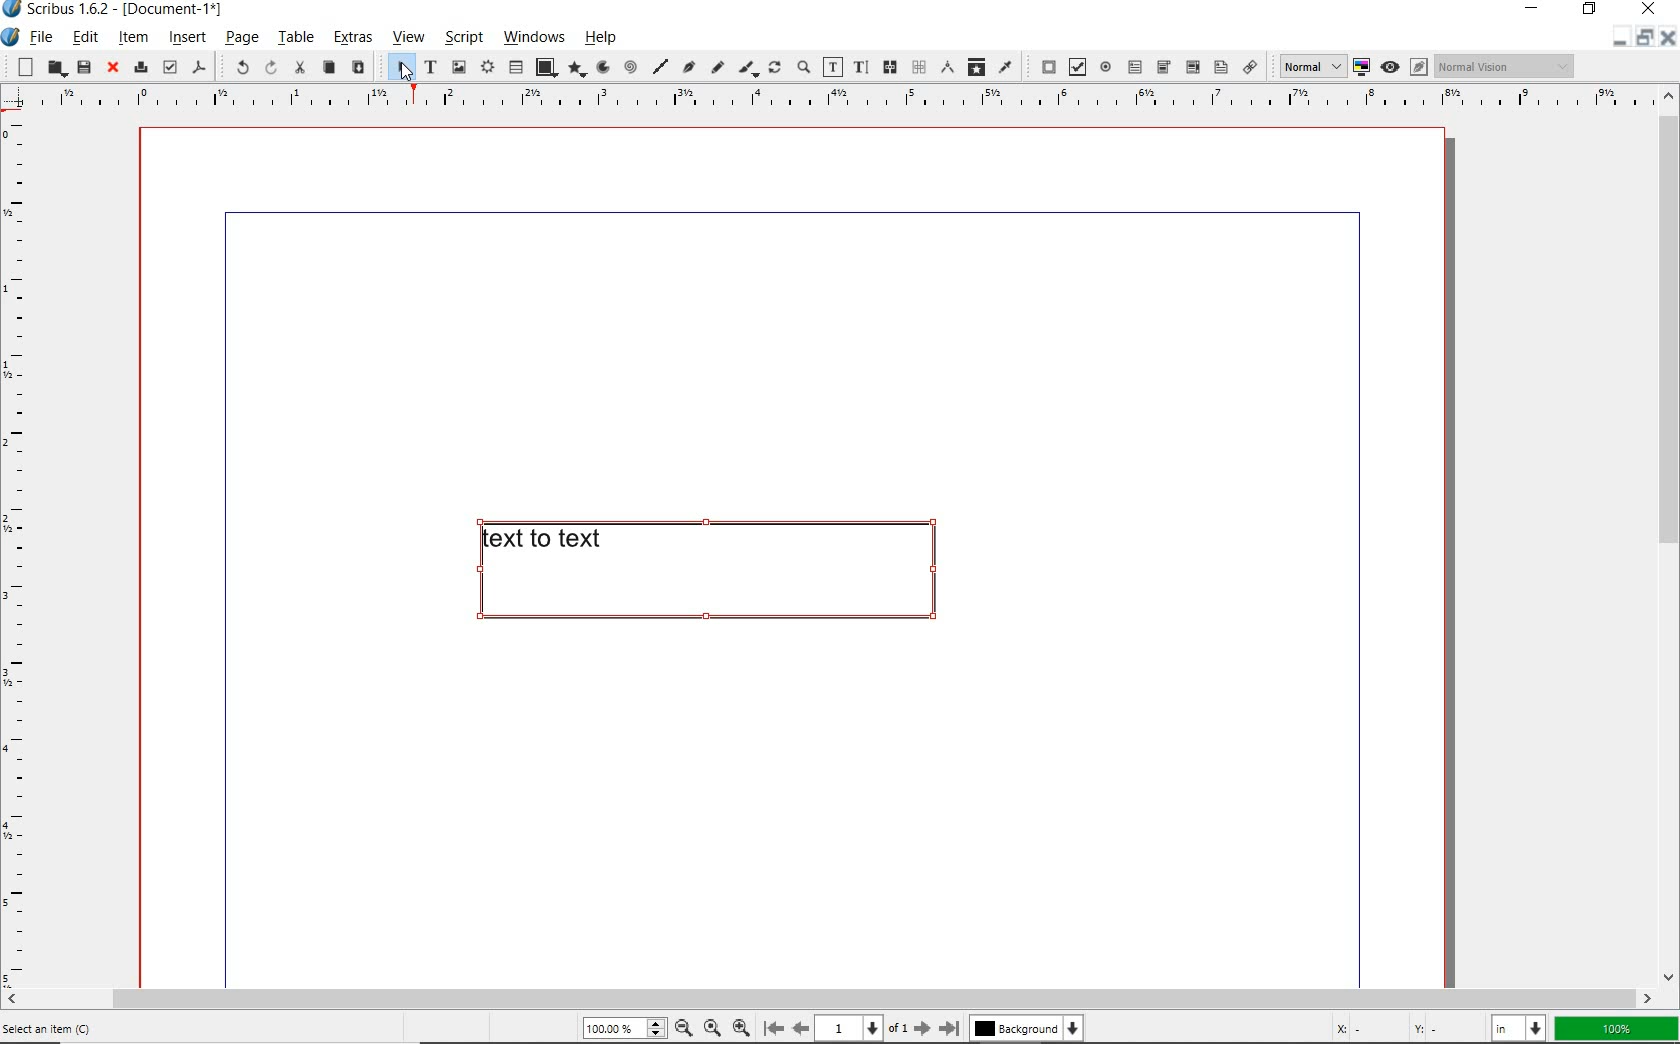 This screenshot has width=1680, height=1044. Describe the element at coordinates (139, 66) in the screenshot. I see `print` at that location.